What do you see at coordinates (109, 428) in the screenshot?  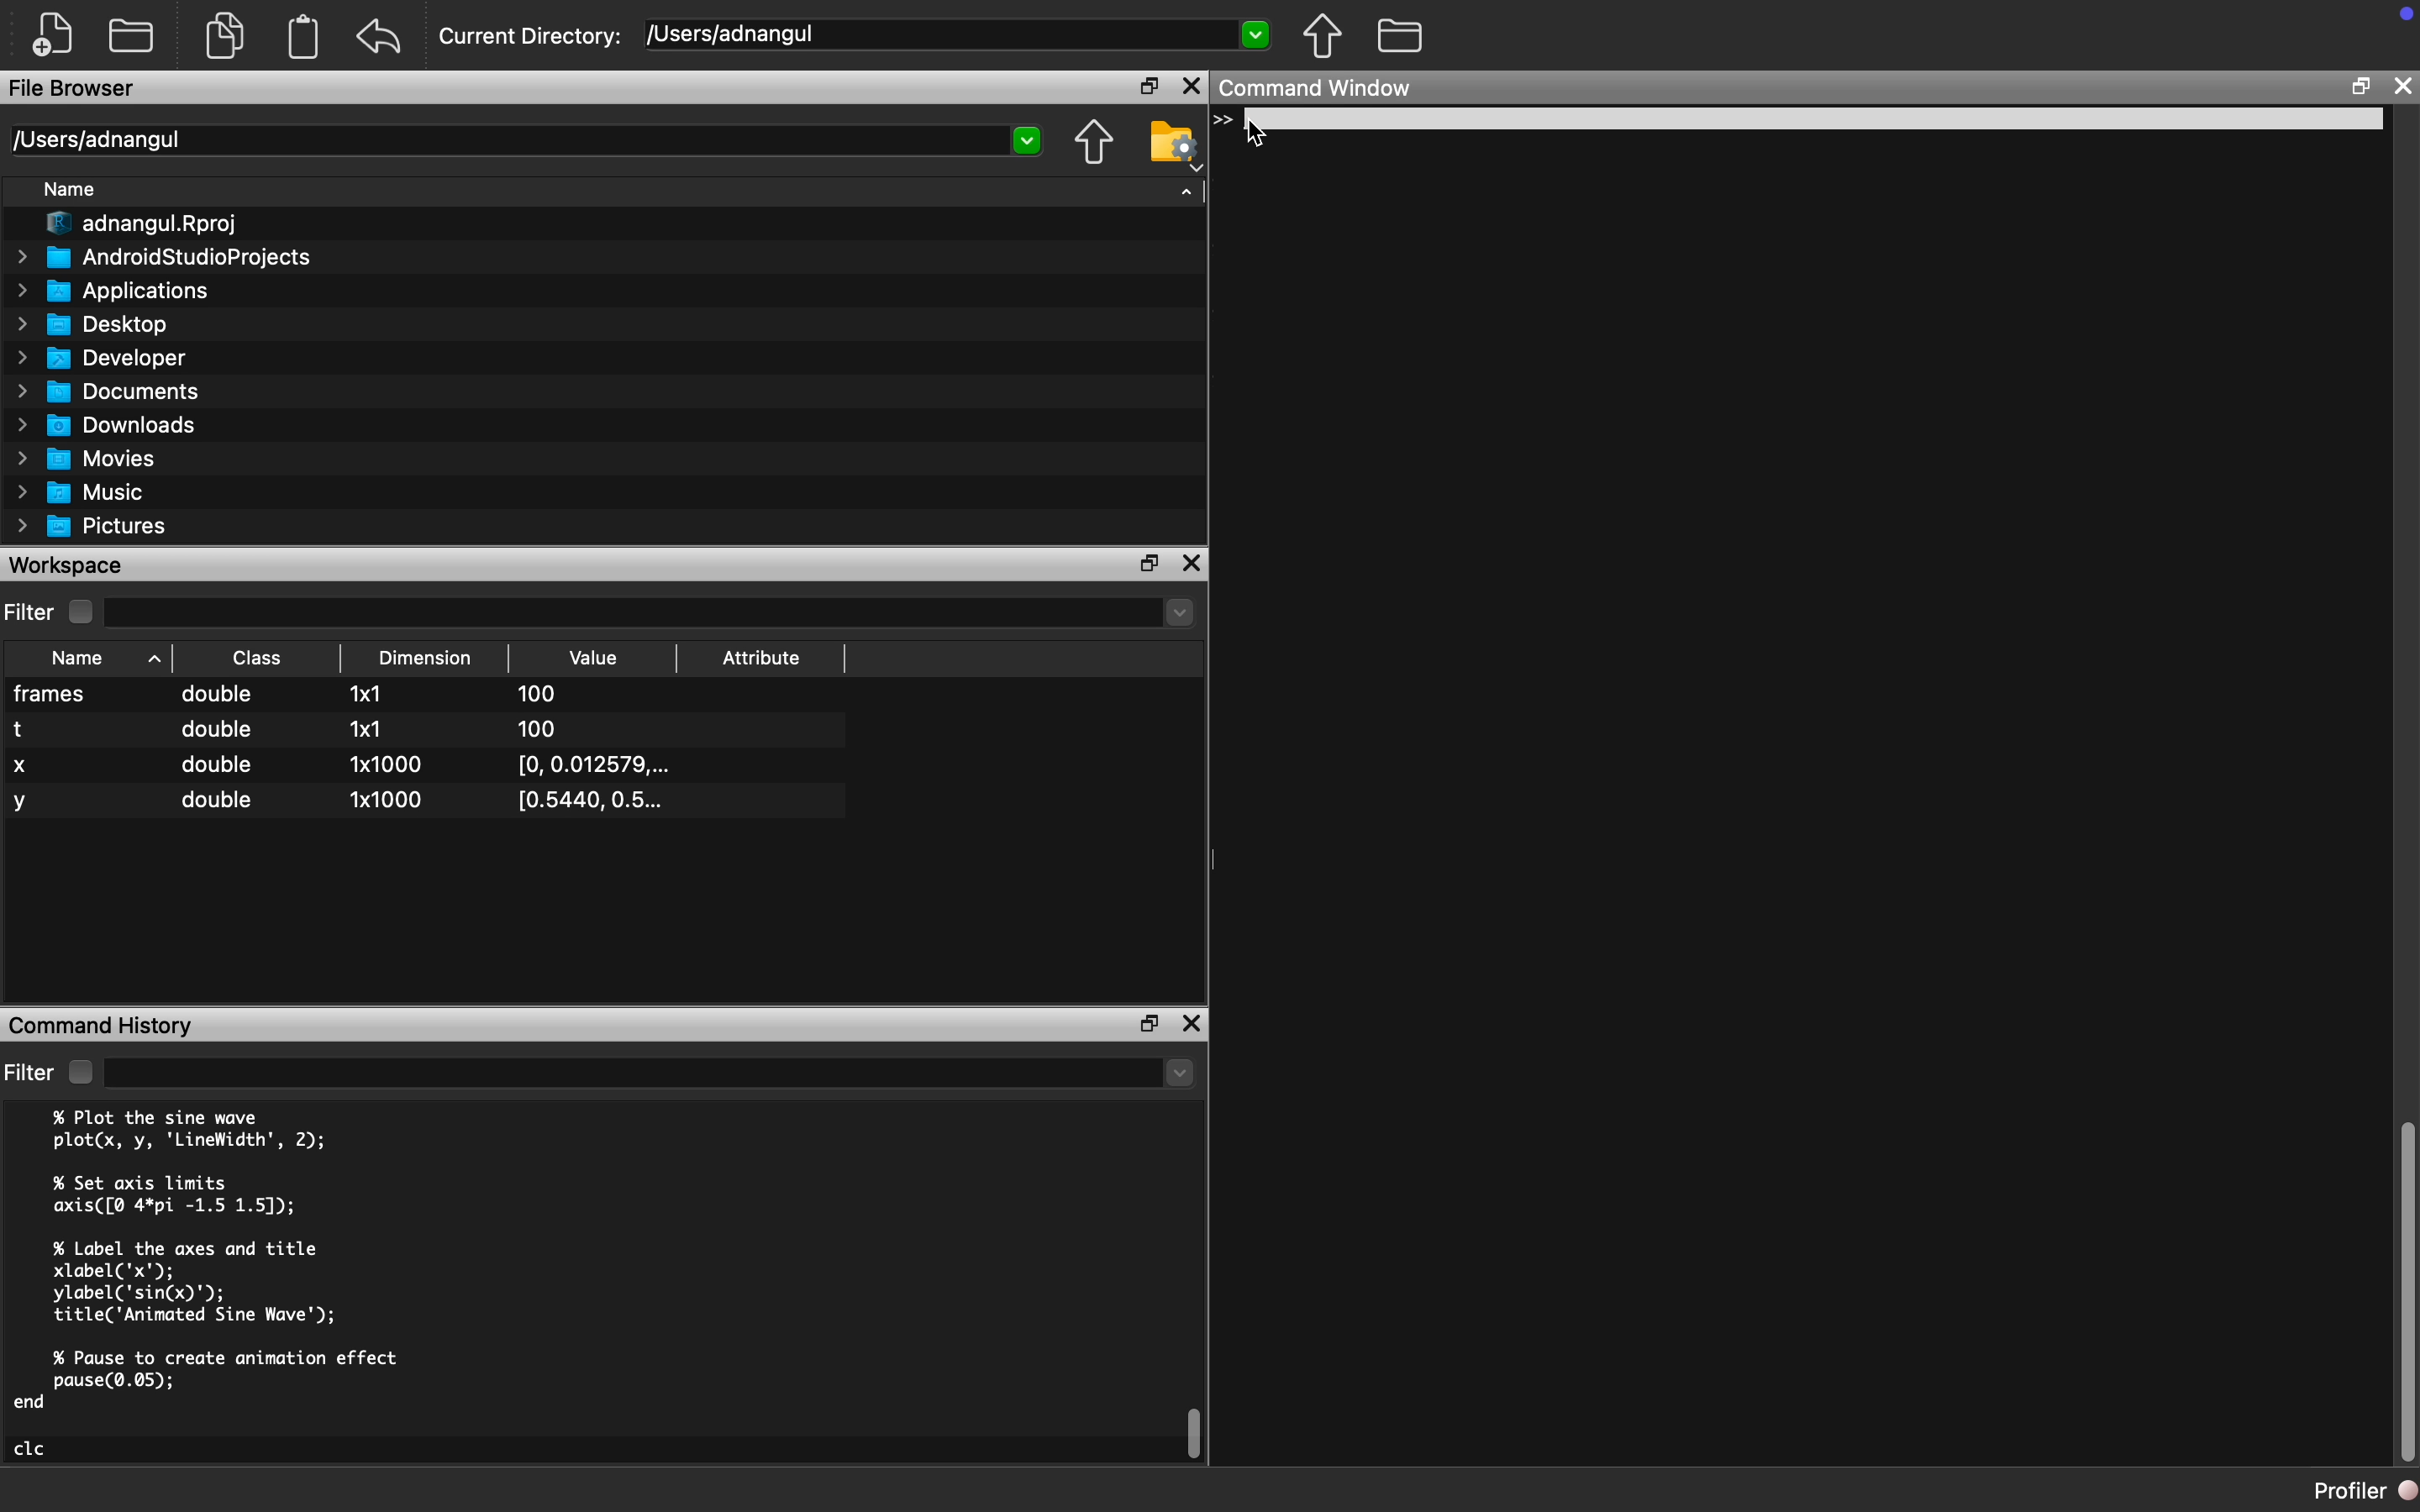 I see `Downloads` at bounding box center [109, 428].